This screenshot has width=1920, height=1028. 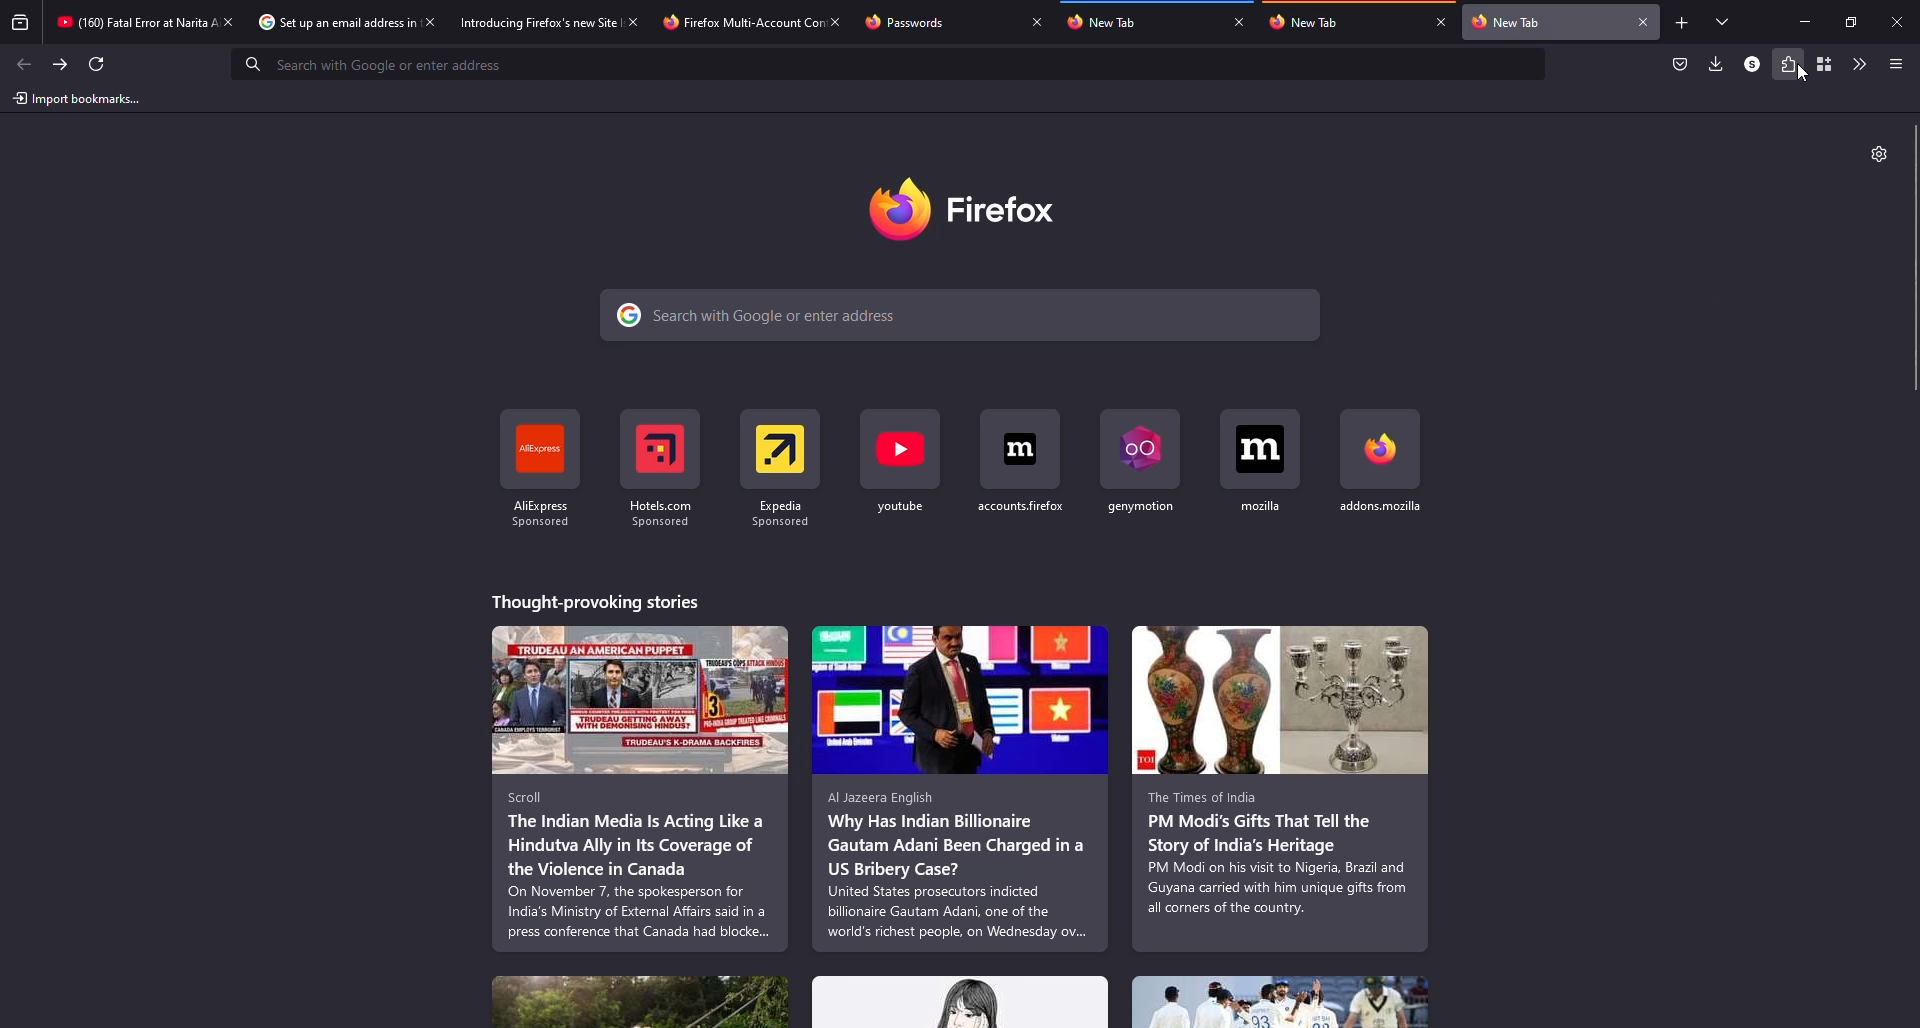 What do you see at coordinates (60, 64) in the screenshot?
I see `forward` at bounding box center [60, 64].